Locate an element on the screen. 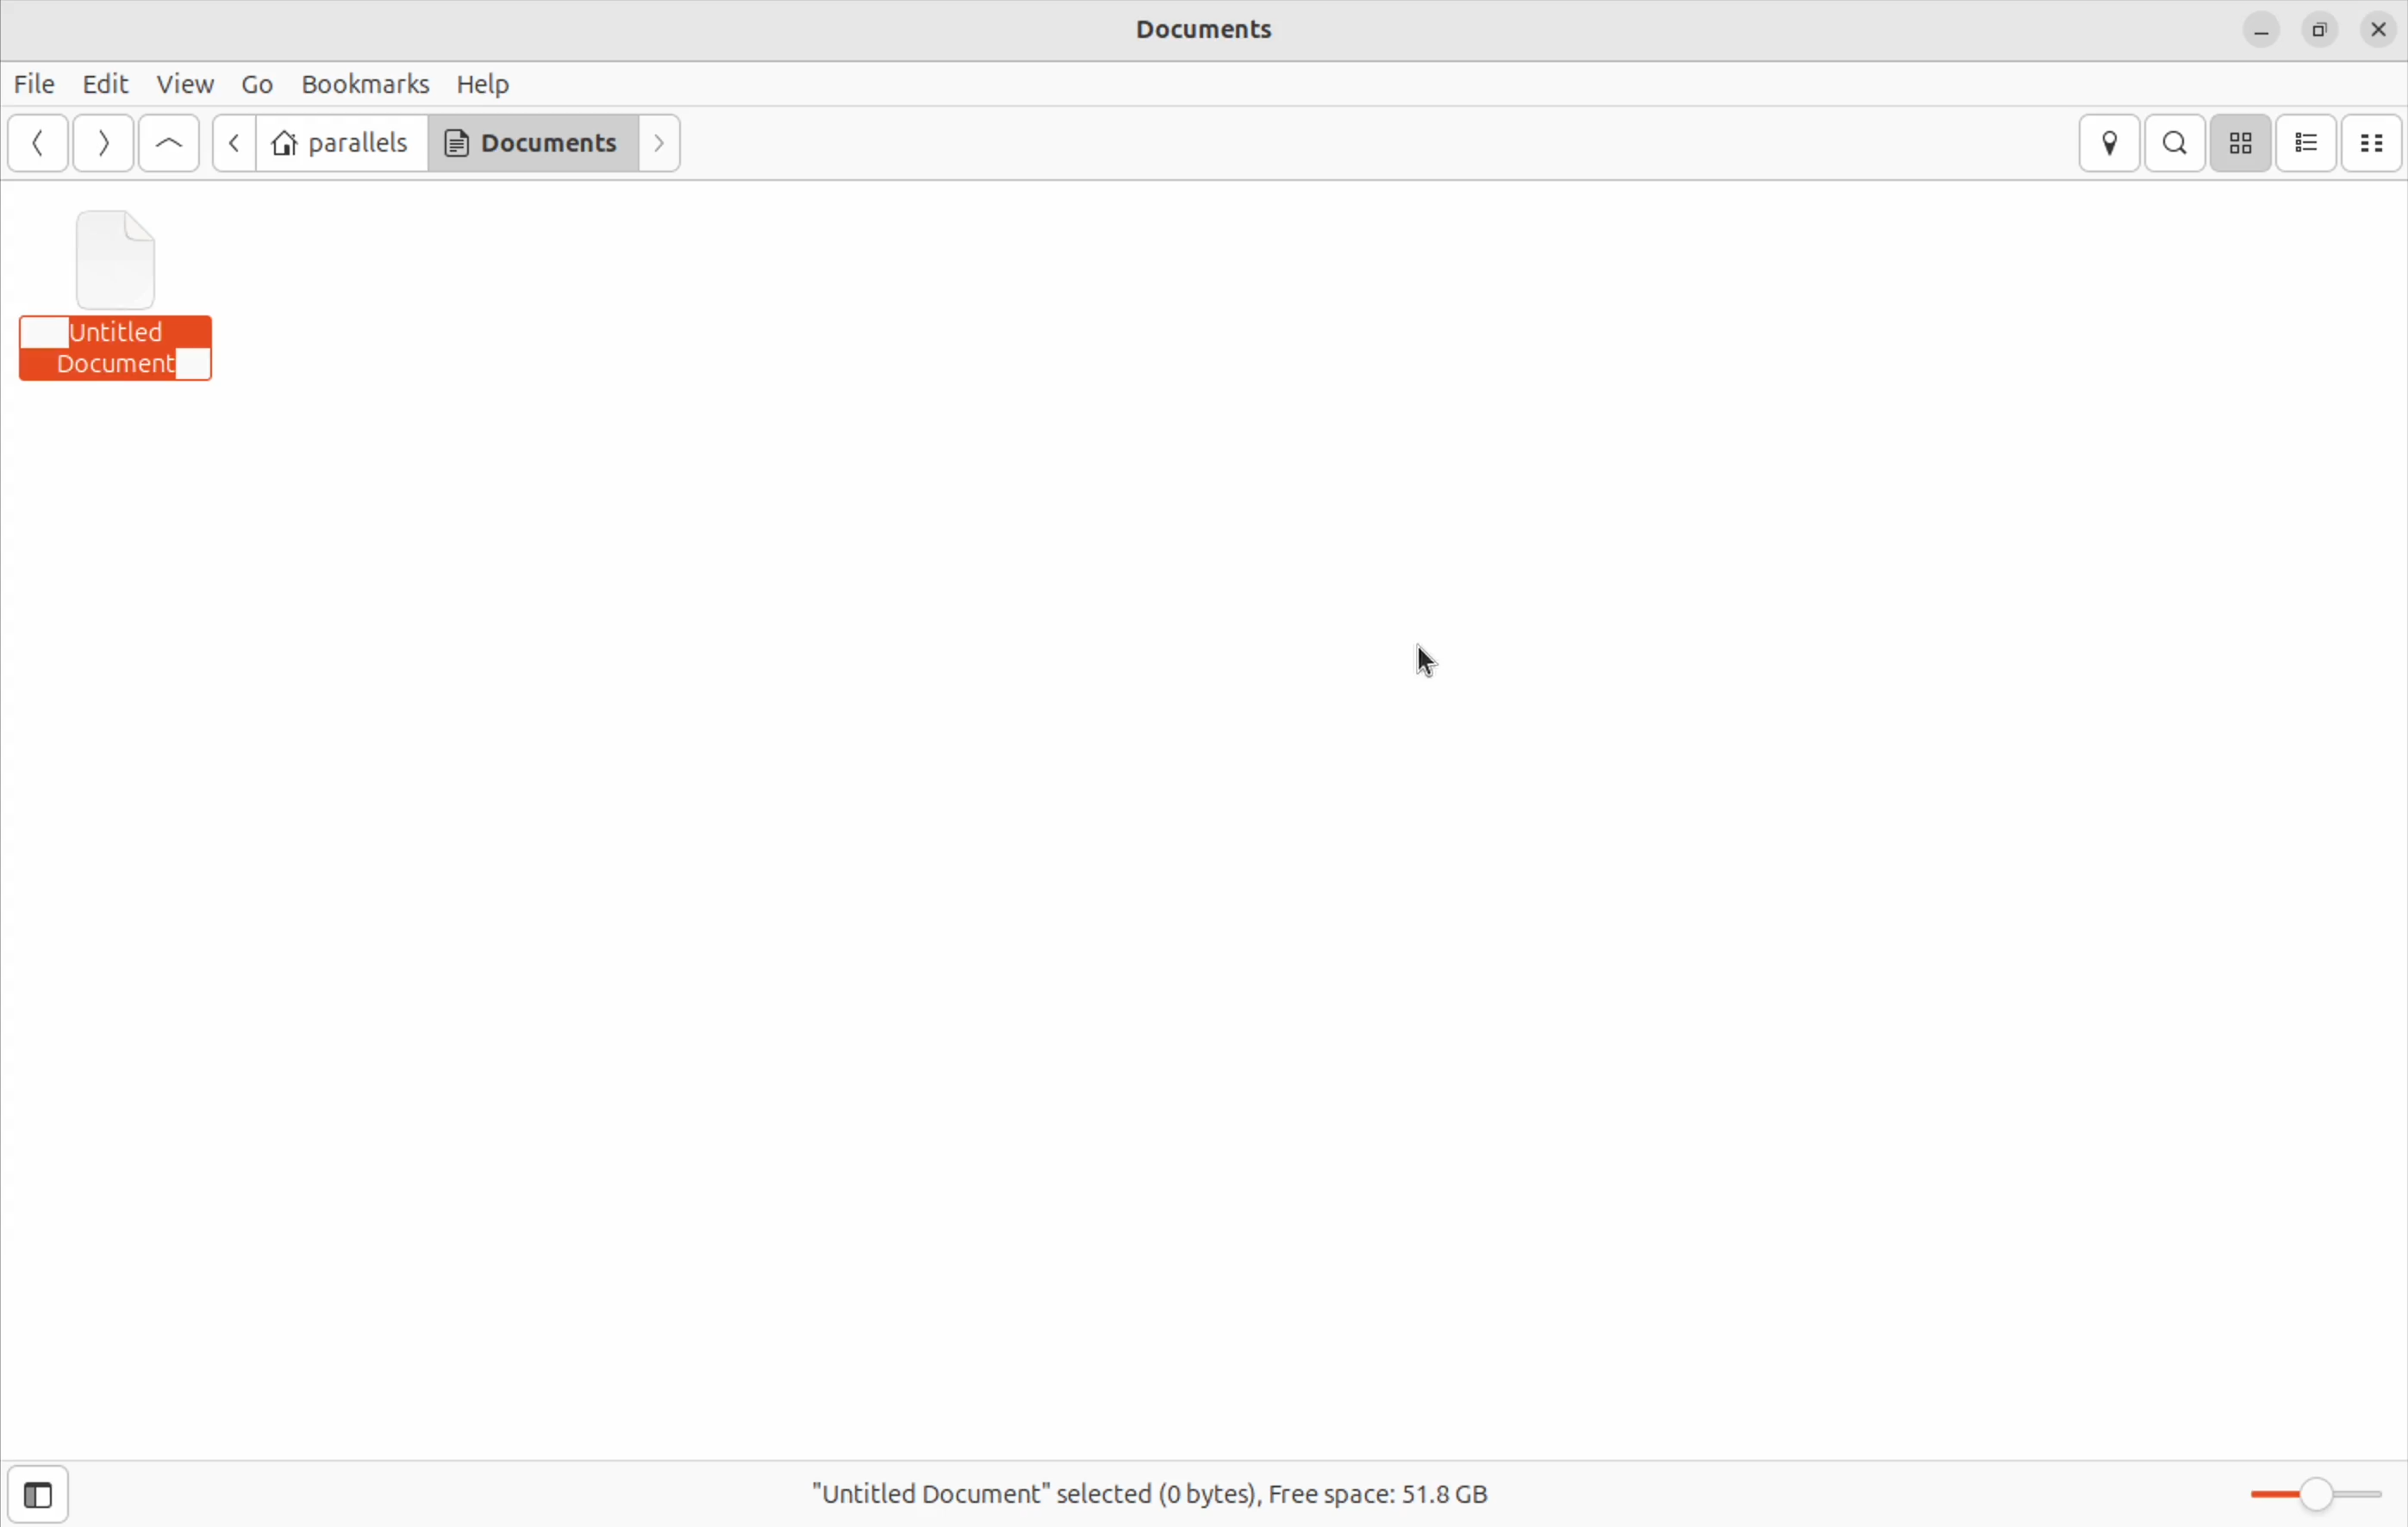  back is located at coordinates (228, 143).